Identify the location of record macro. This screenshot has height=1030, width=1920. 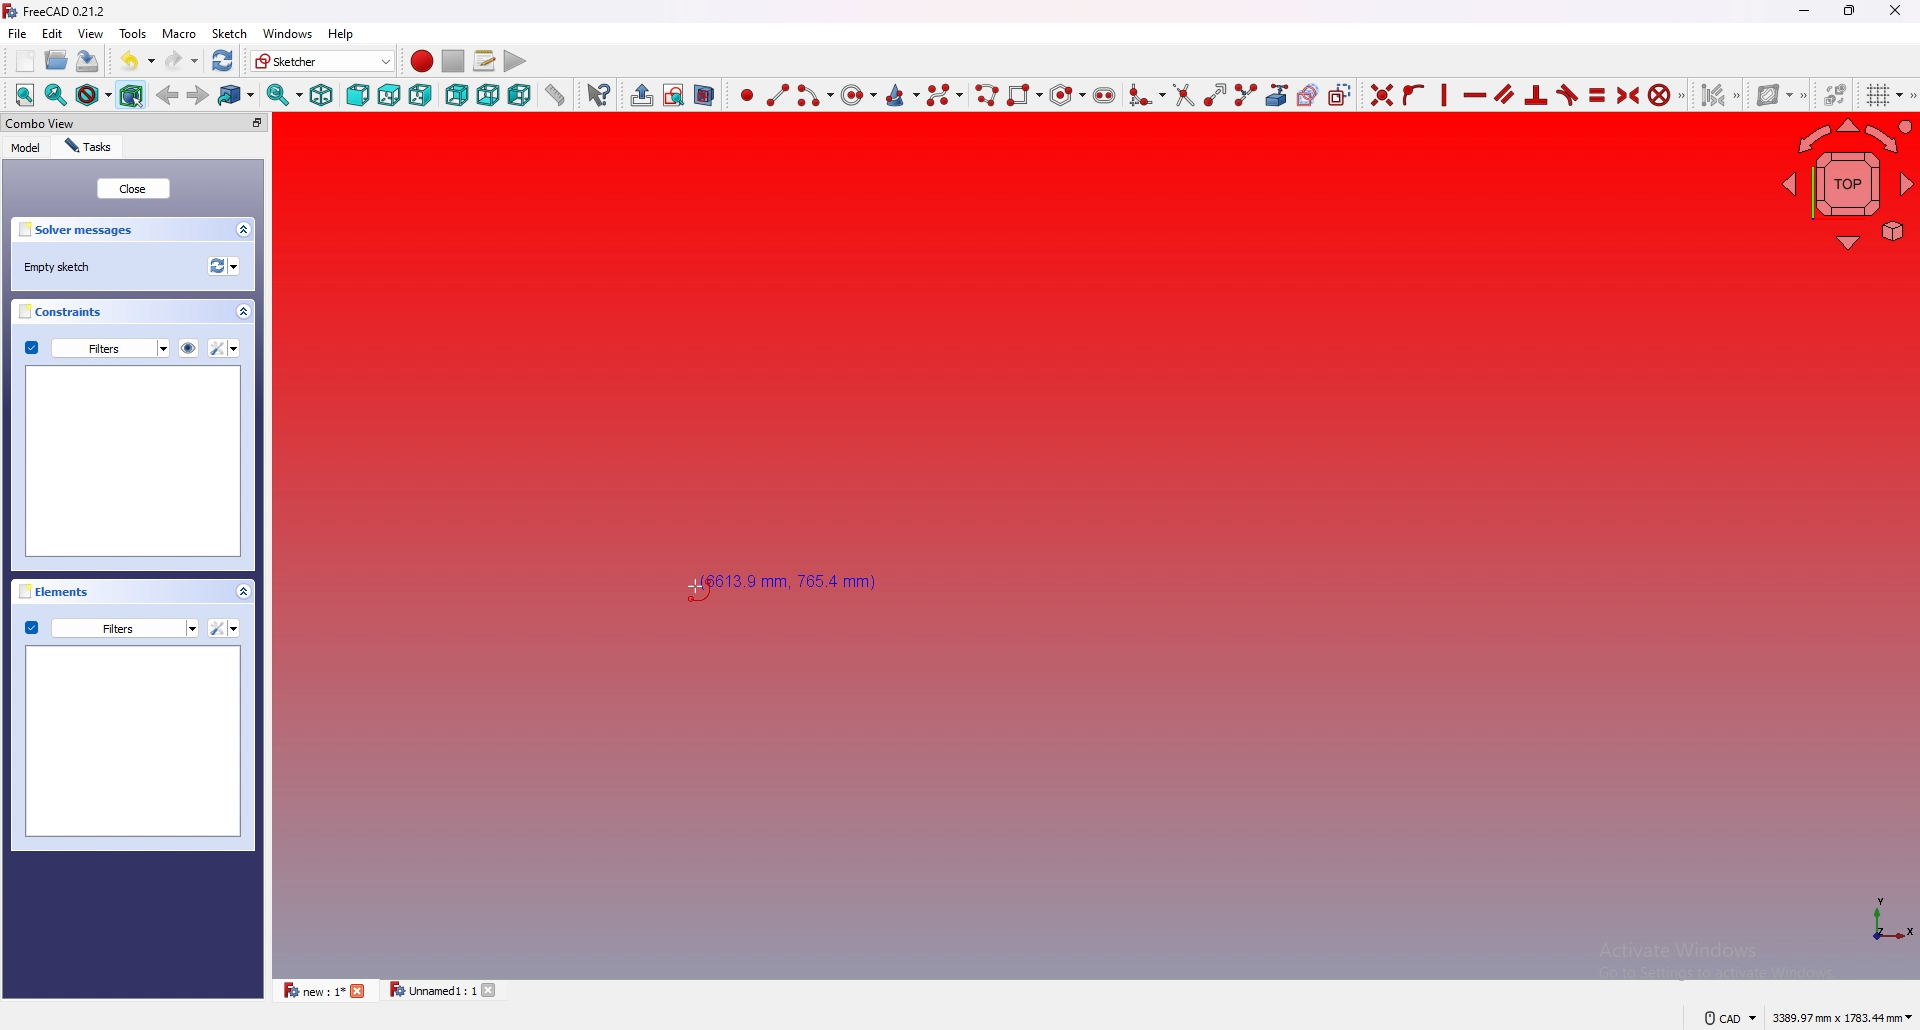
(422, 62).